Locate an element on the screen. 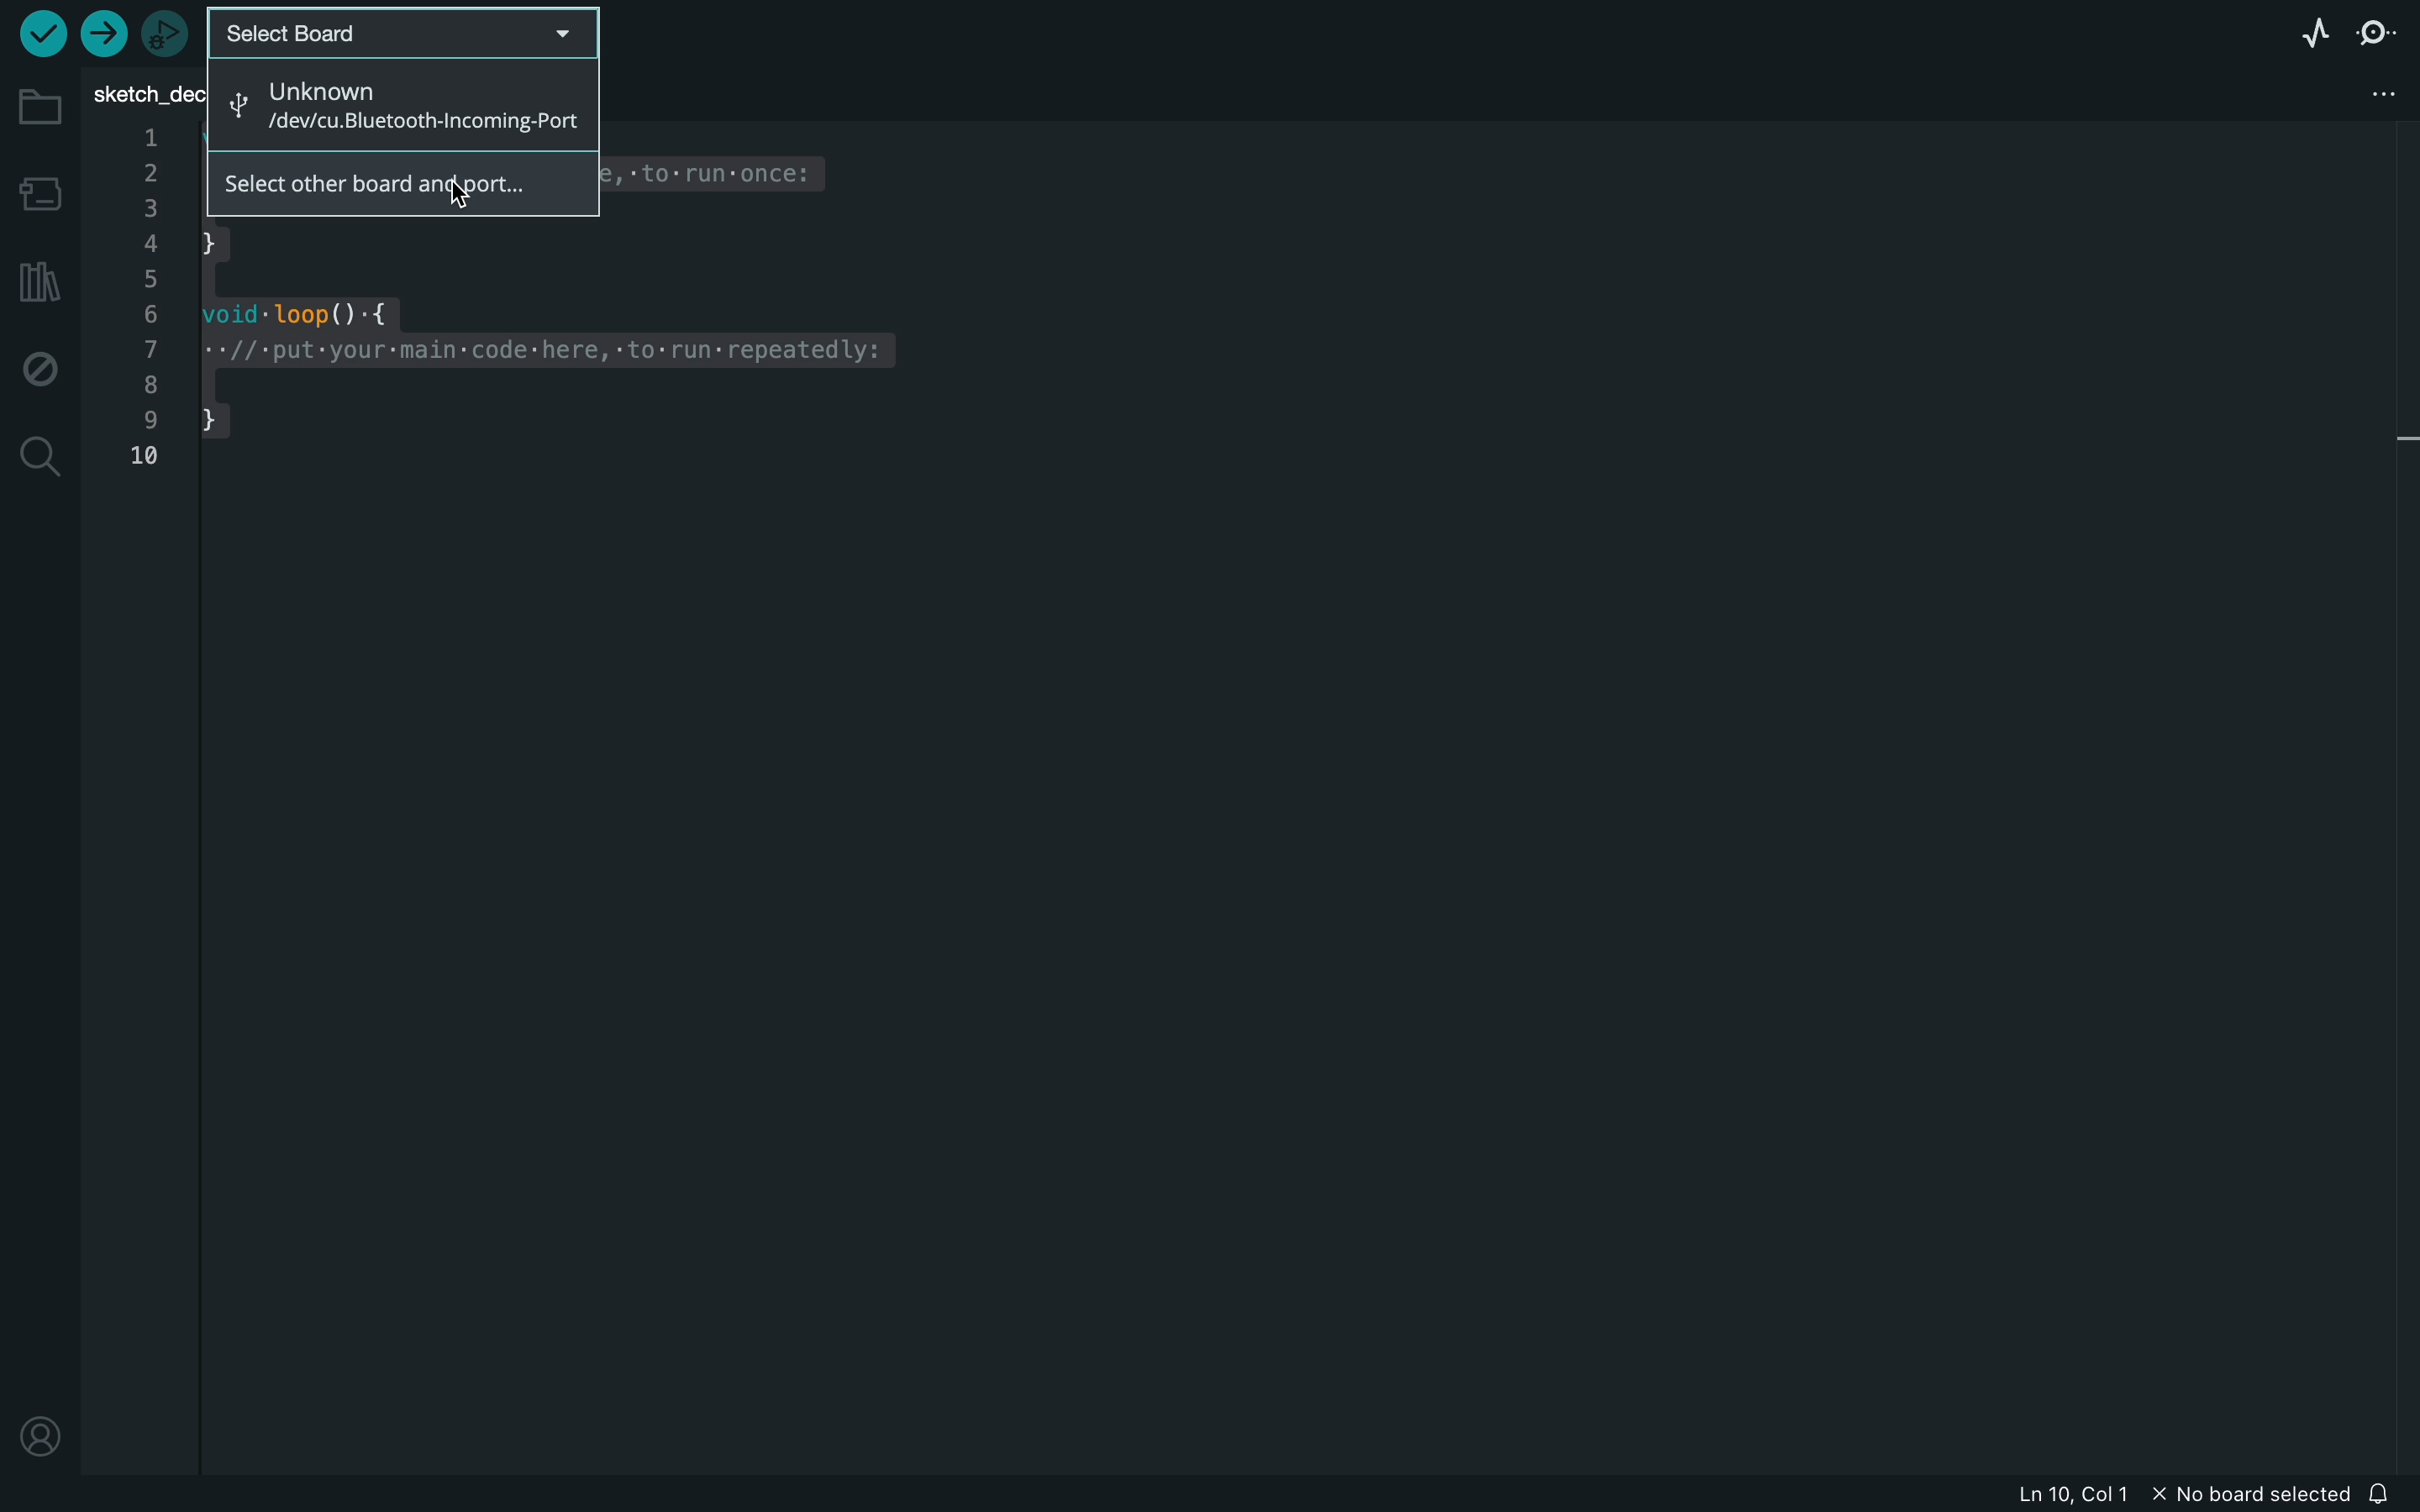 The image size is (2420, 1512). select other is located at coordinates (394, 186).